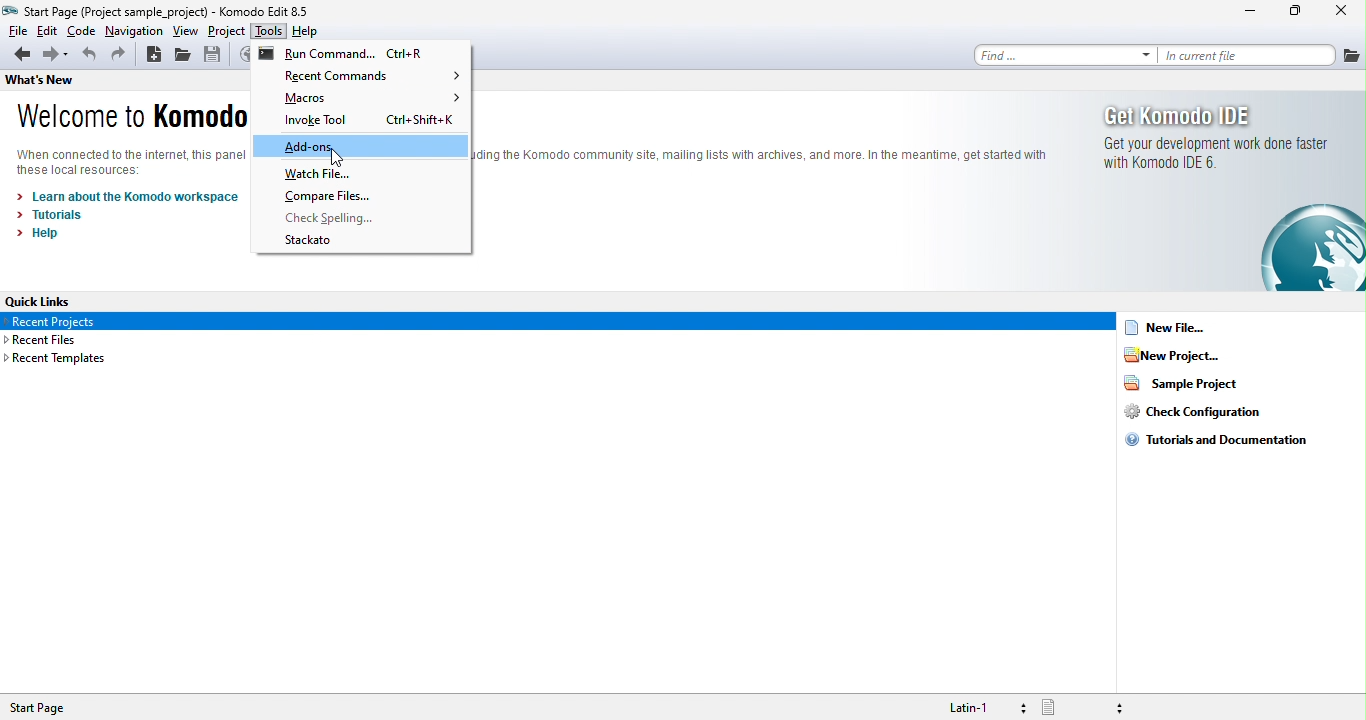 This screenshot has width=1366, height=720. I want to click on get komodo ide, so click(1216, 194).